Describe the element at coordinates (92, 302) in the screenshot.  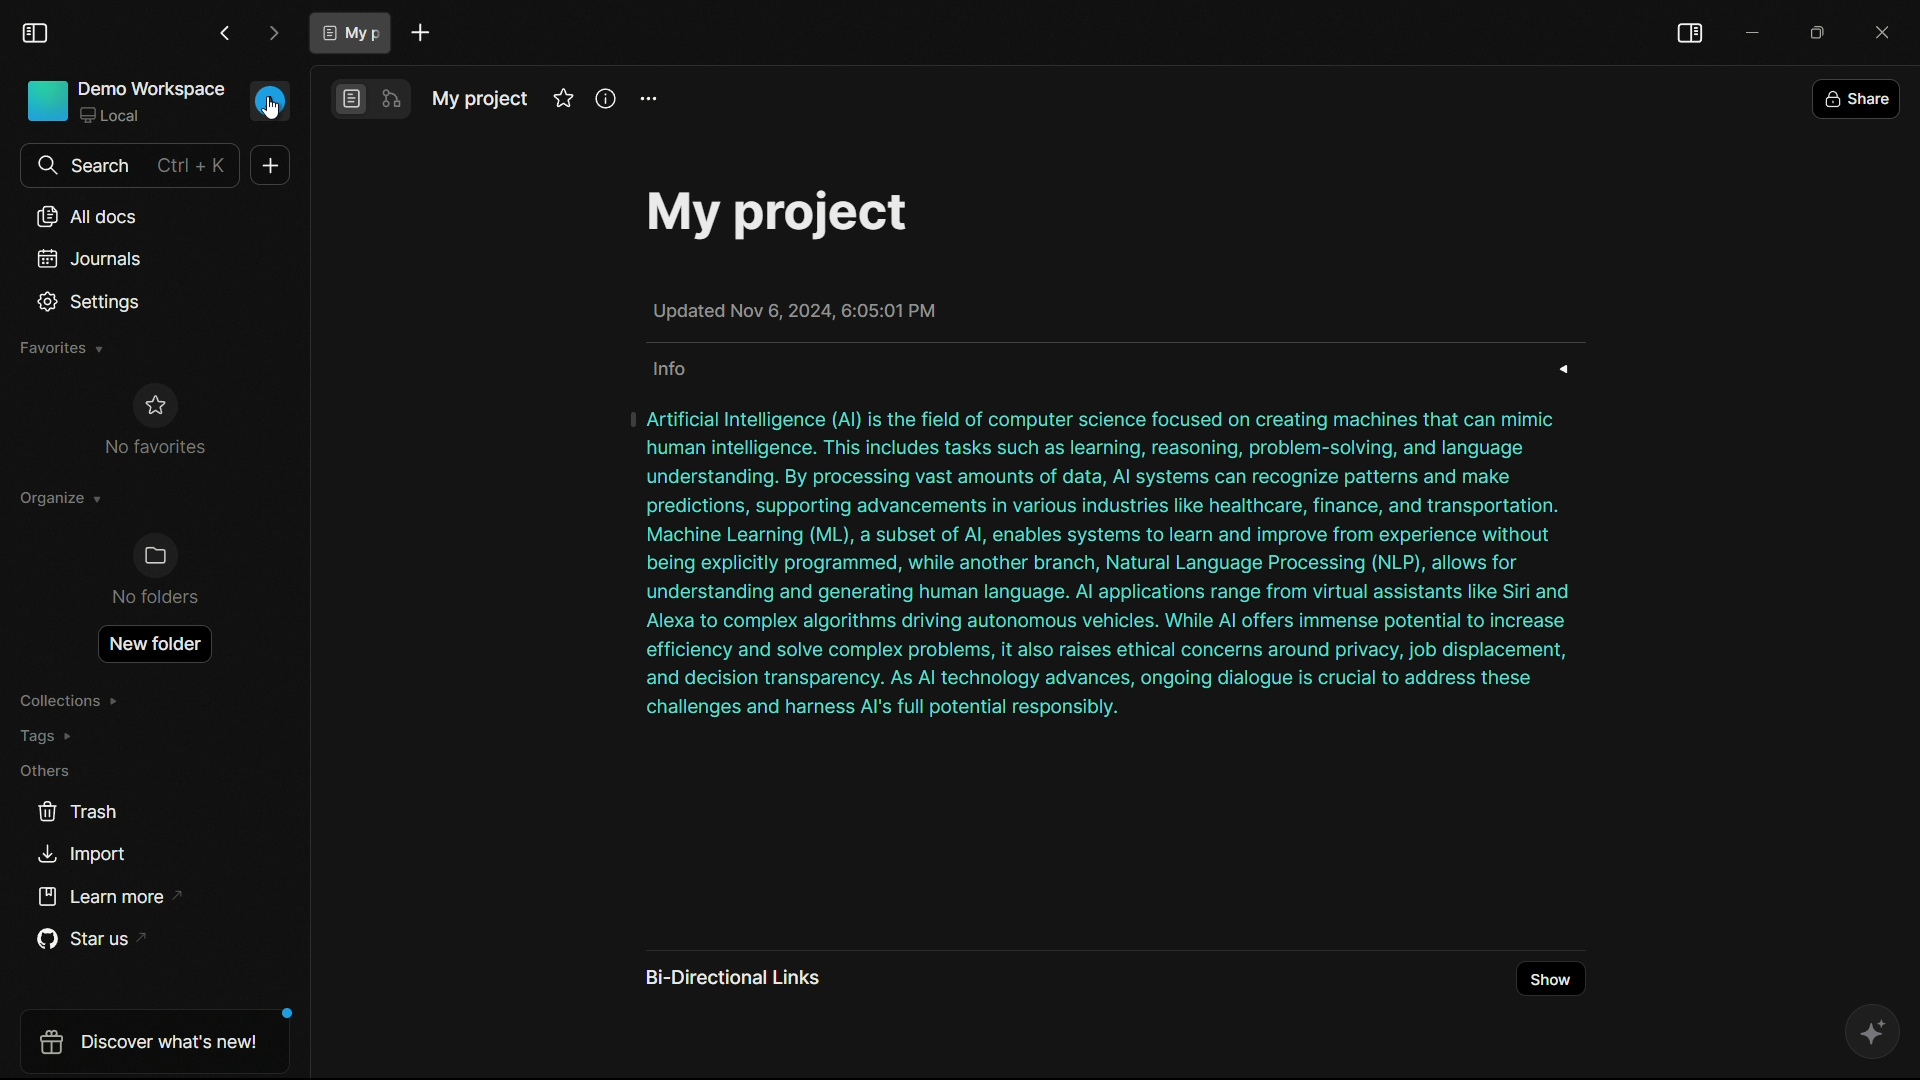
I see `settings` at that location.